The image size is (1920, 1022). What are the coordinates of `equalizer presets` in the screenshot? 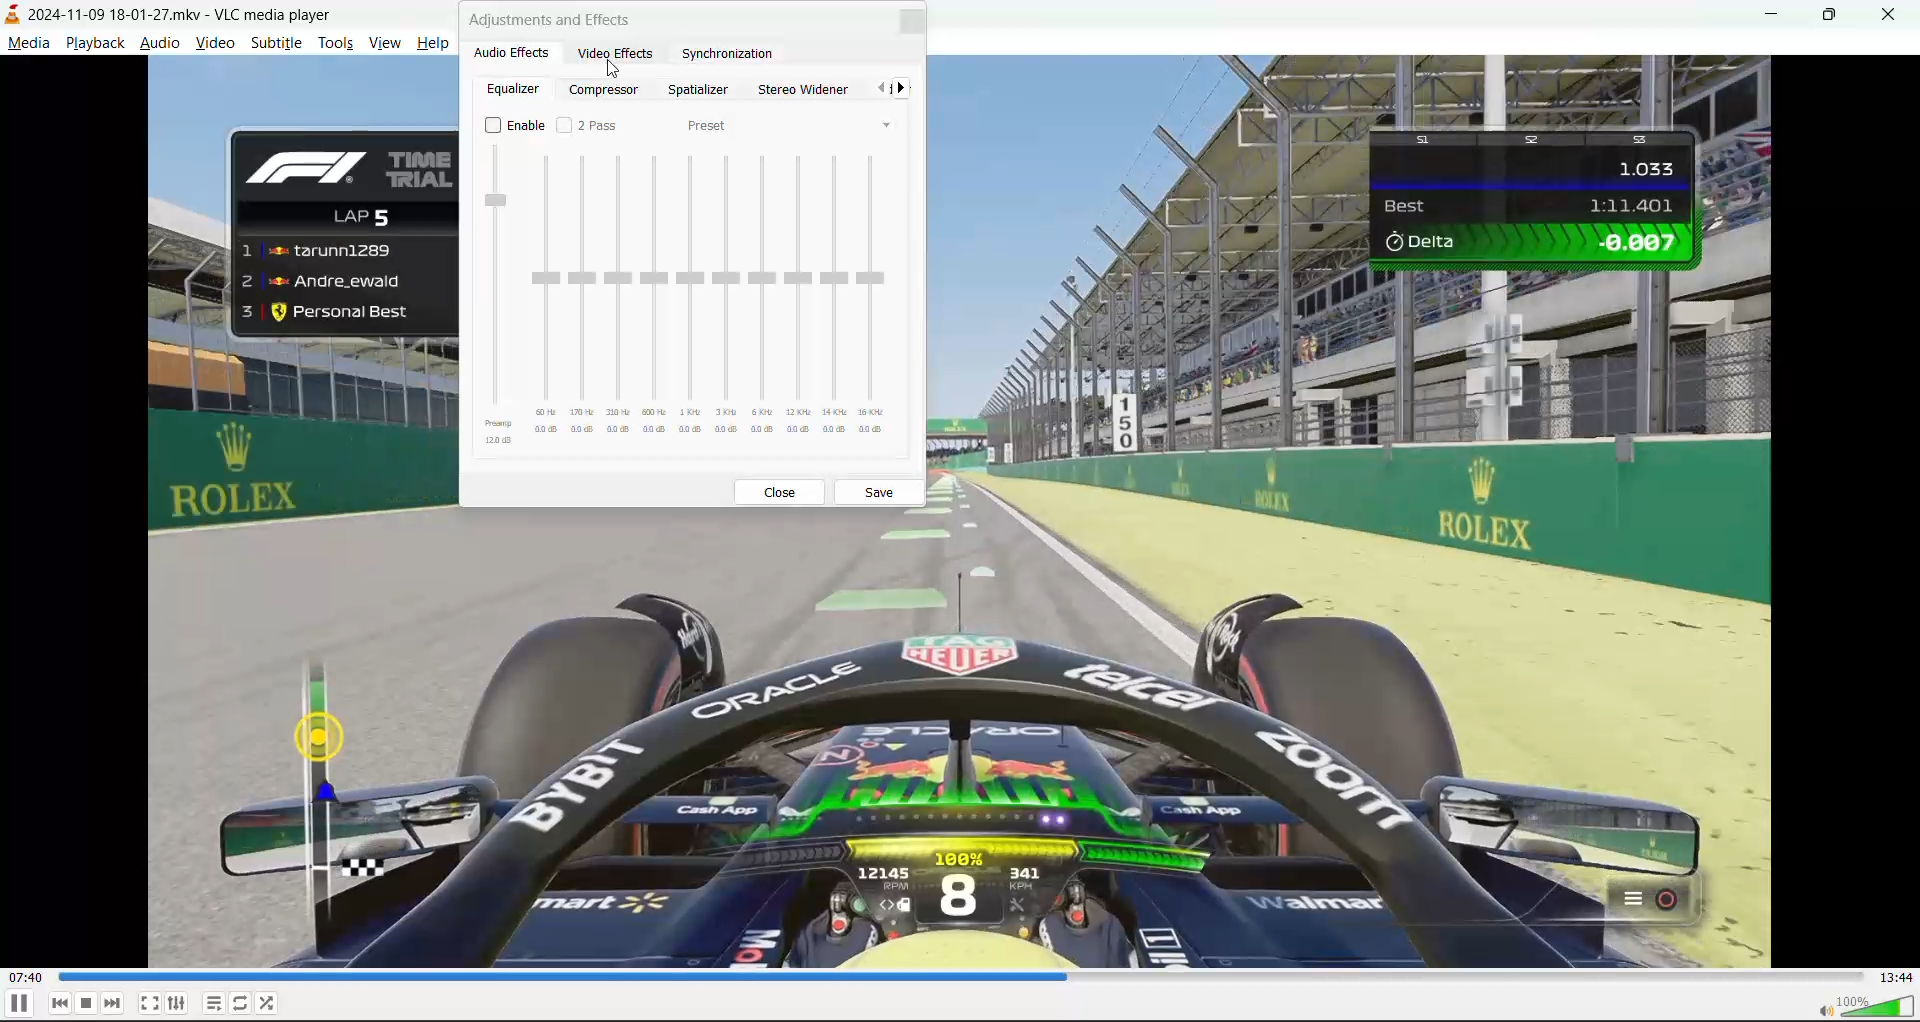 It's located at (691, 298).